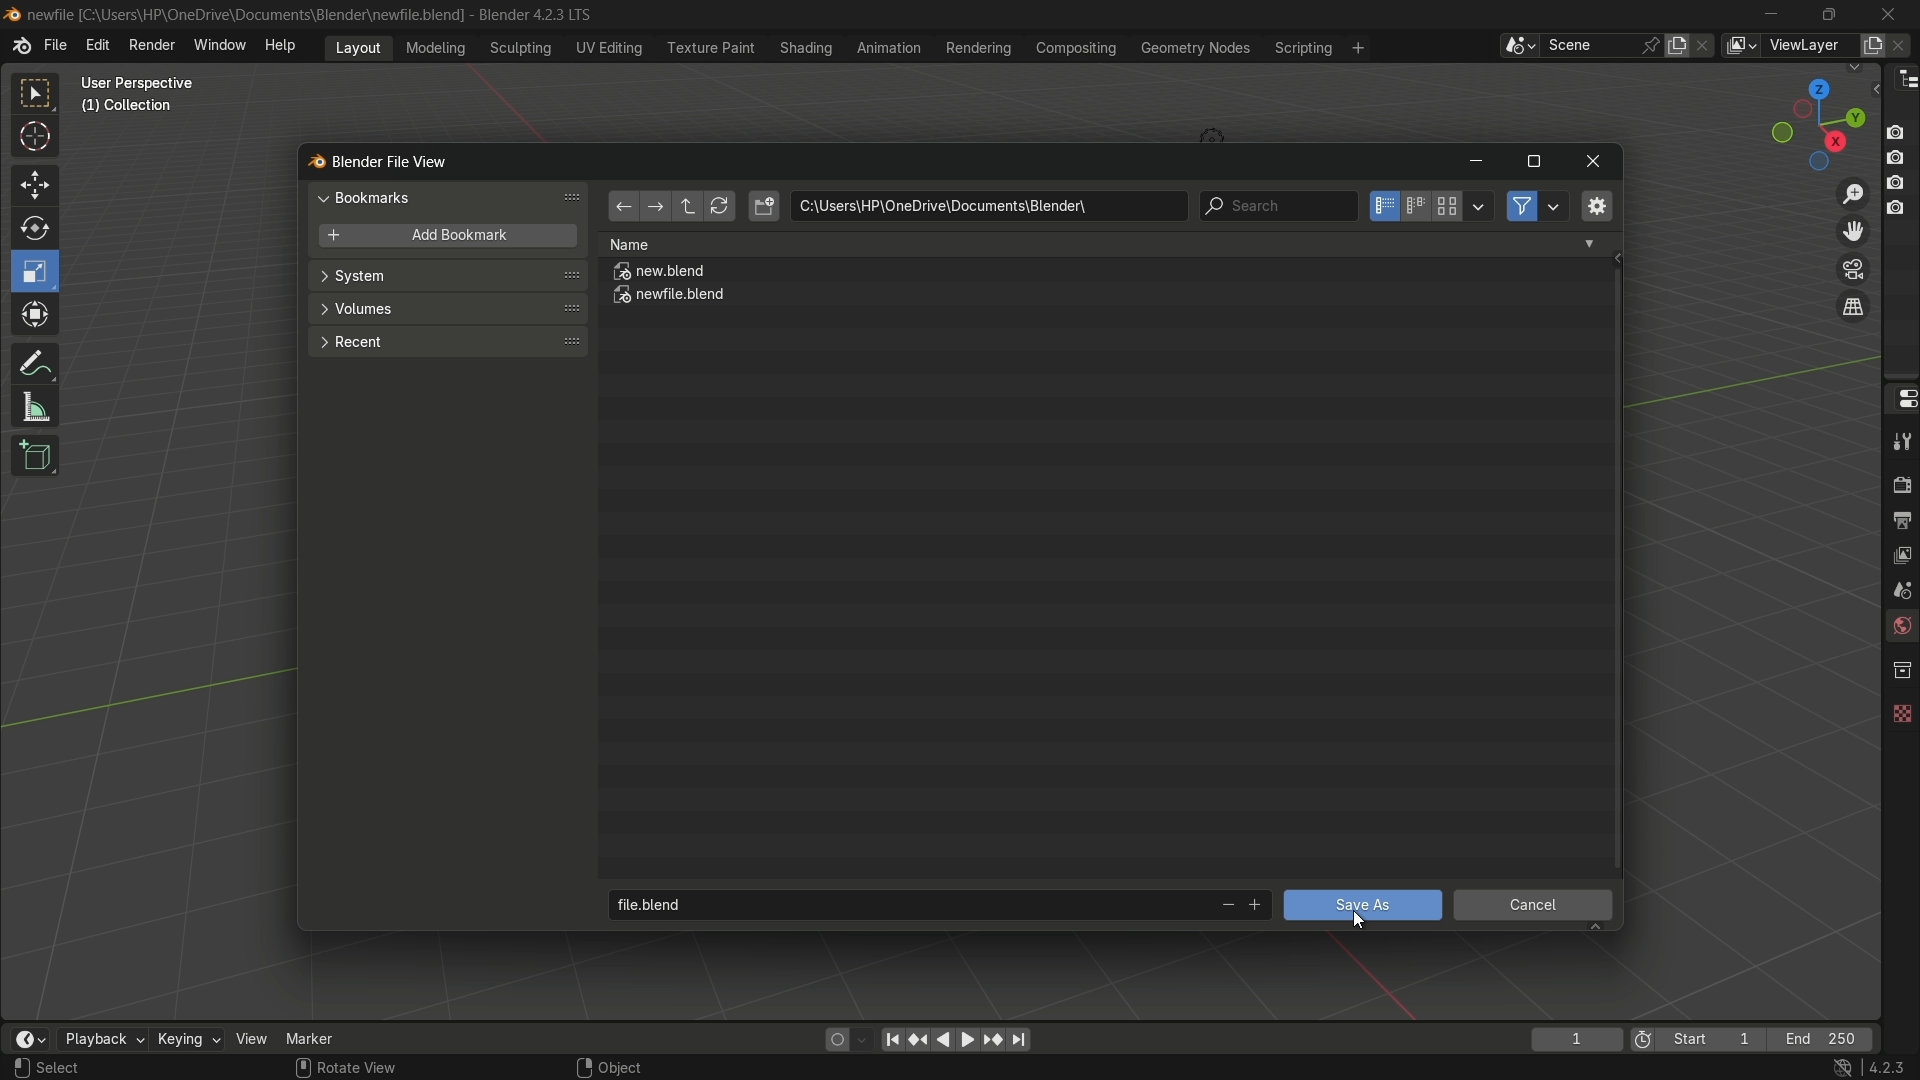  Describe the element at coordinates (1852, 230) in the screenshot. I see `move view layer` at that location.